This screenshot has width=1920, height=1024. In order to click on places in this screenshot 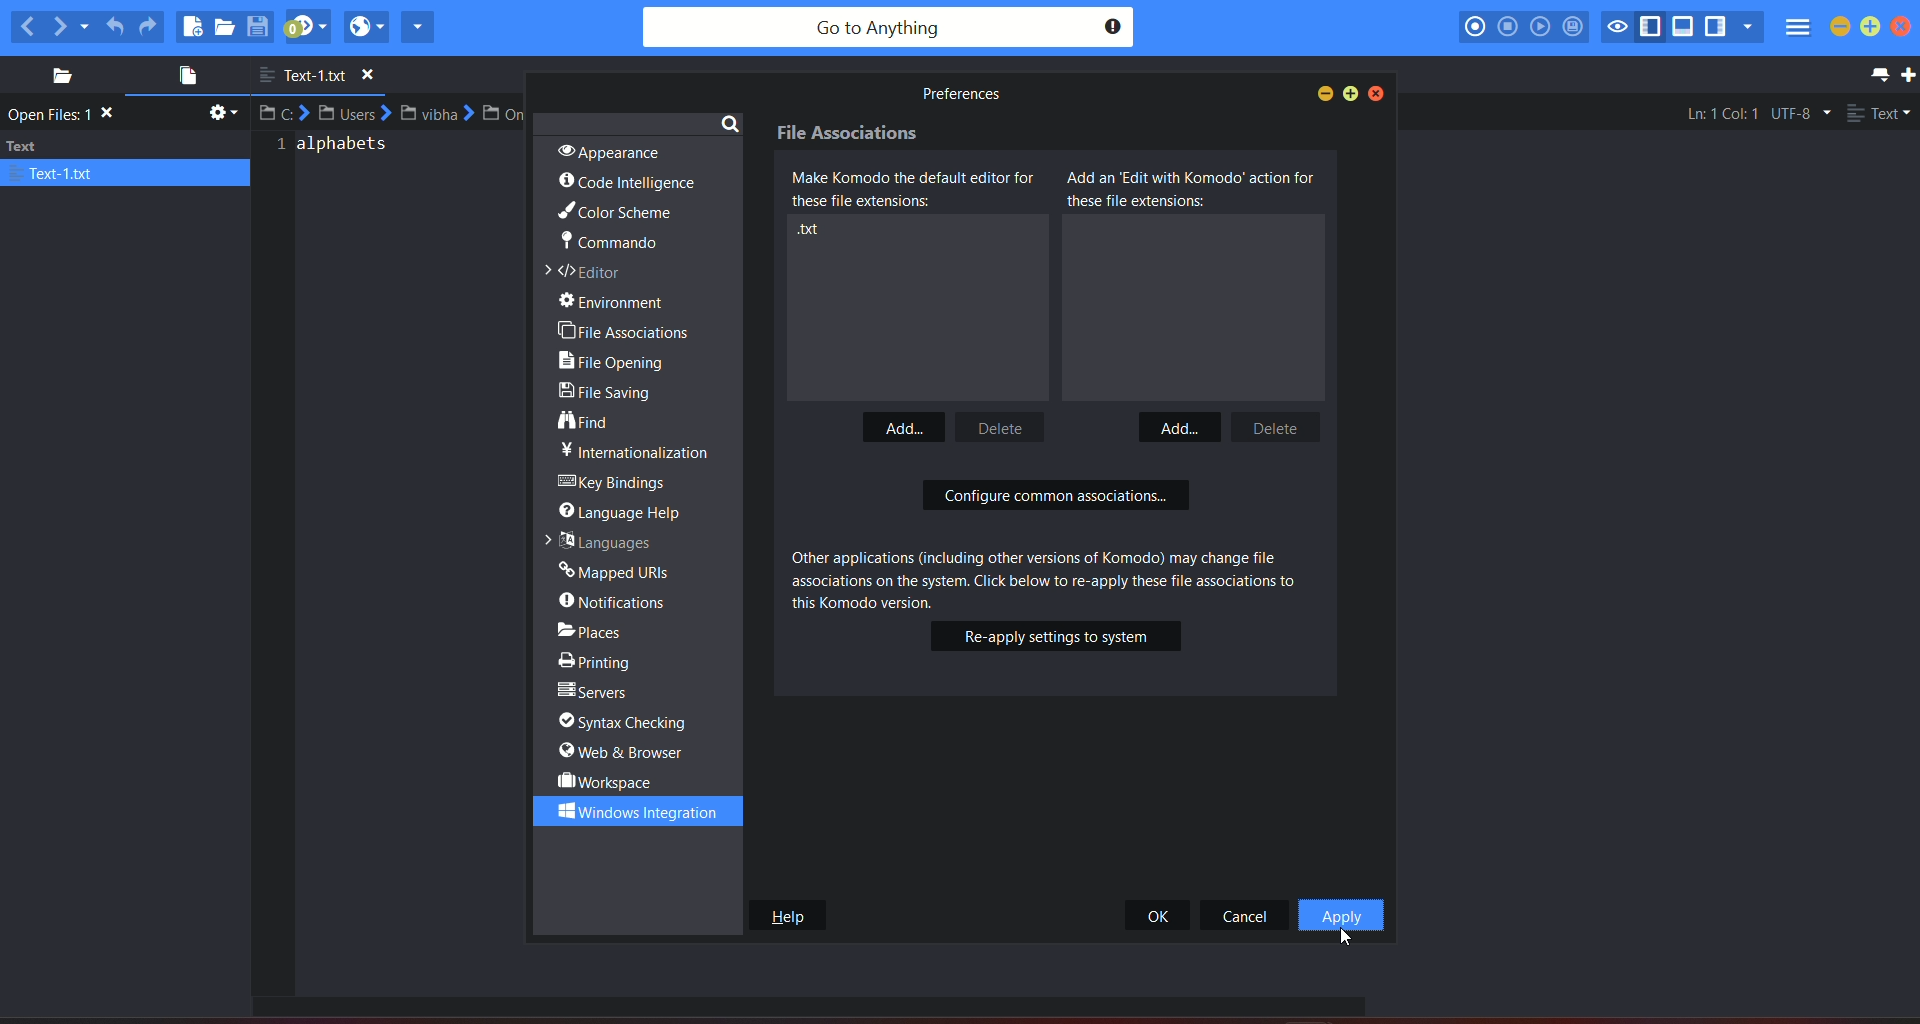, I will do `click(55, 76)`.